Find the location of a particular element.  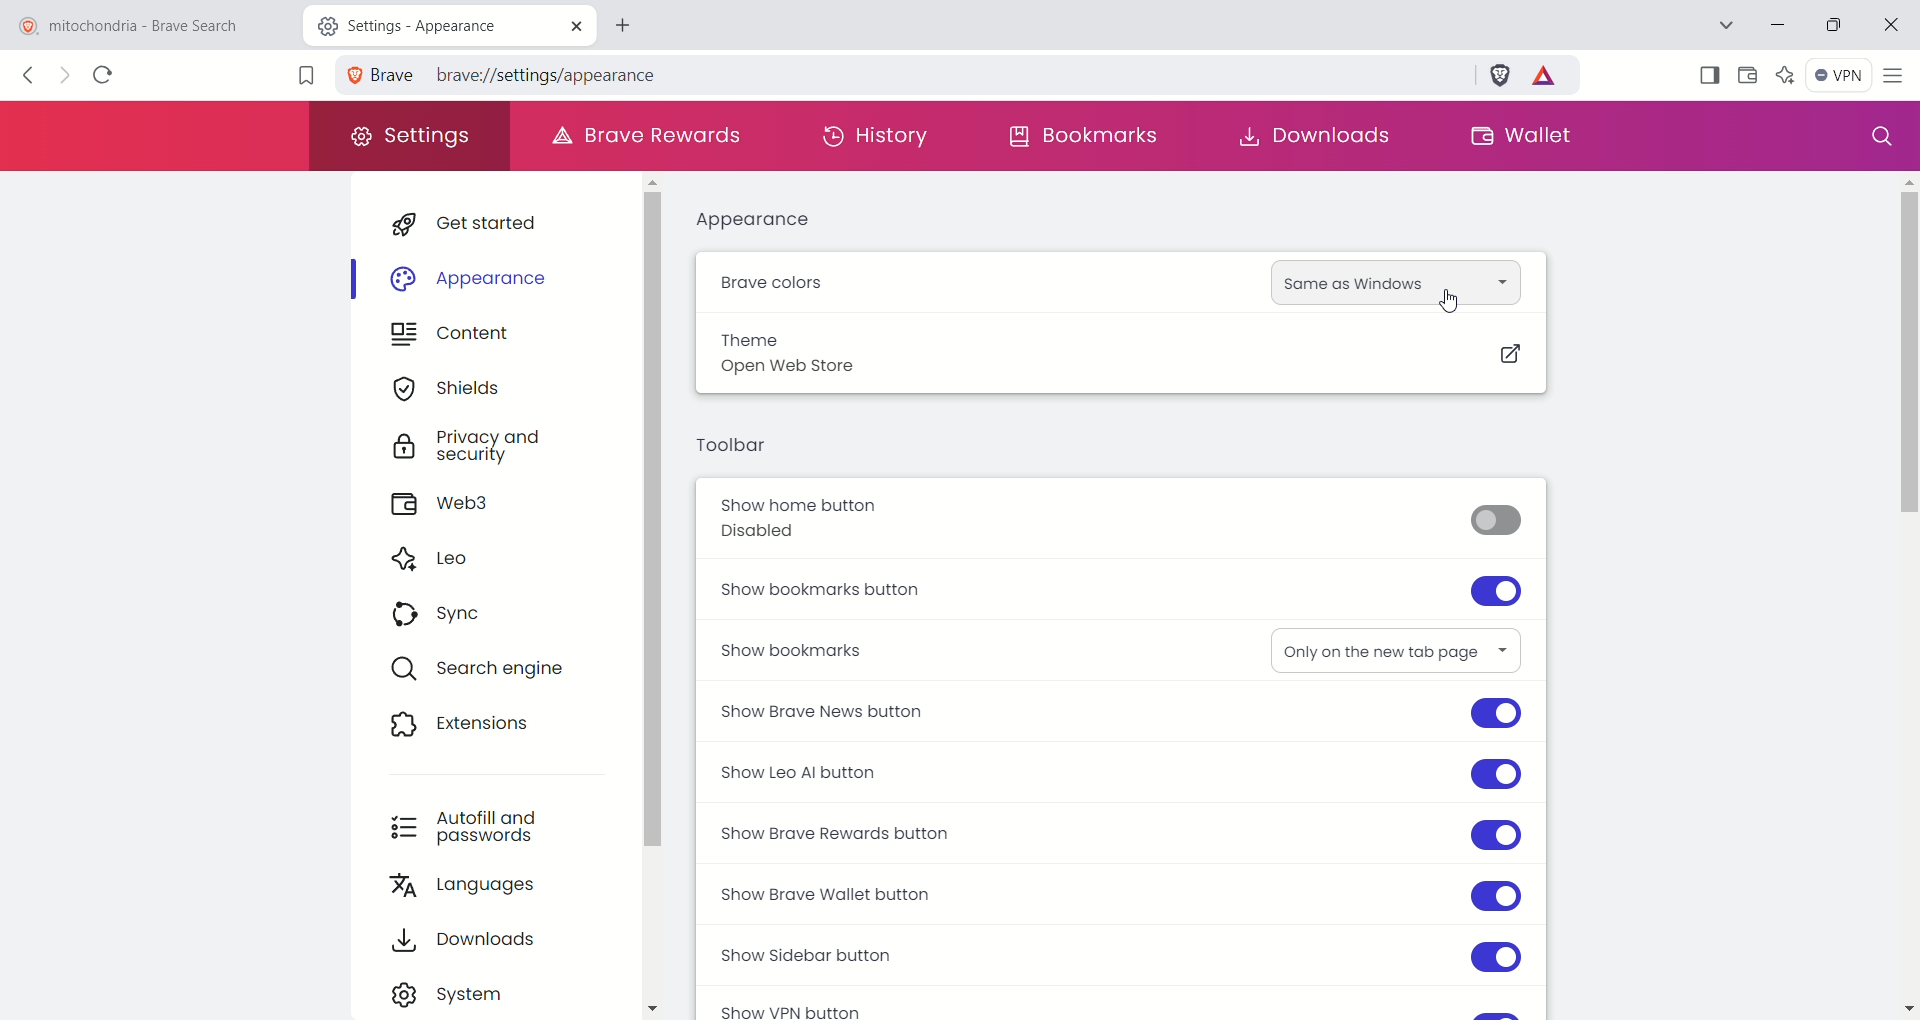

languages is located at coordinates (476, 889).